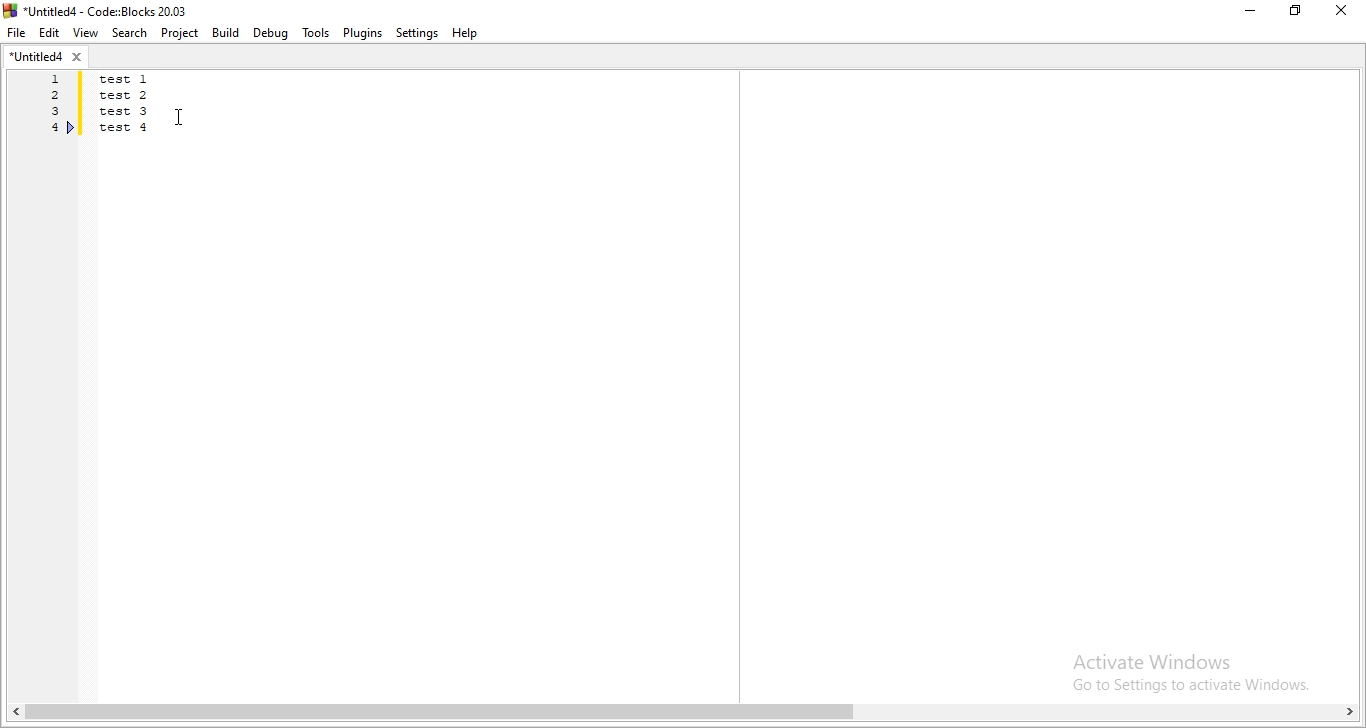 The height and width of the screenshot is (728, 1366). I want to click on Minimise, so click(1249, 12).